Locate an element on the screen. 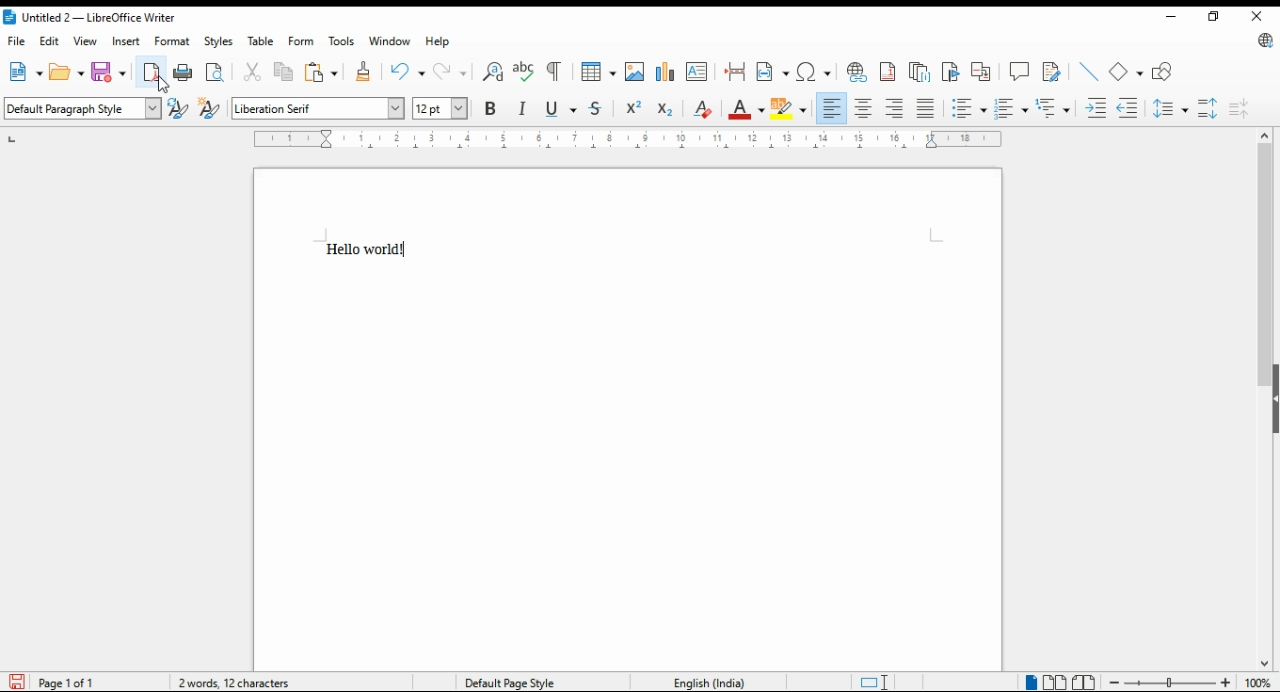 The image size is (1280, 692). insert footnote is located at coordinates (887, 71).